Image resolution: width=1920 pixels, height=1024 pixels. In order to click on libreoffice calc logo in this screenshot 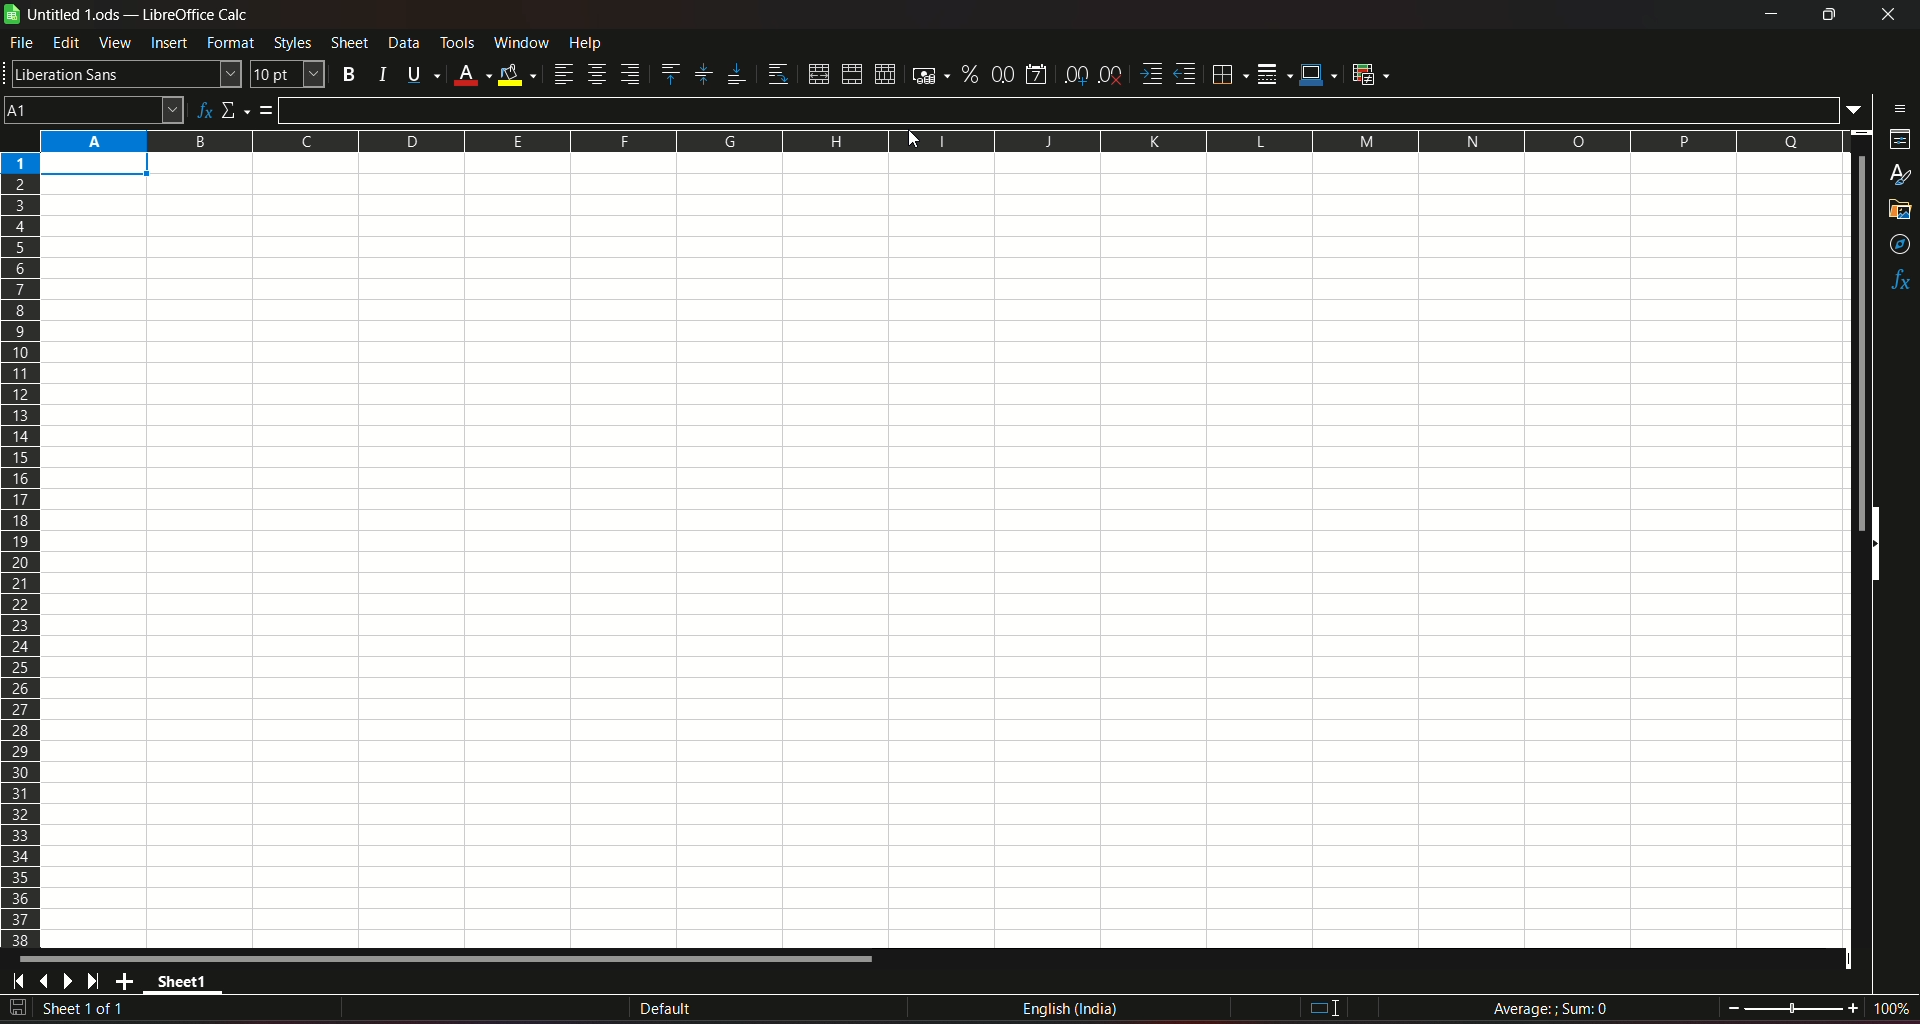, I will do `click(12, 15)`.